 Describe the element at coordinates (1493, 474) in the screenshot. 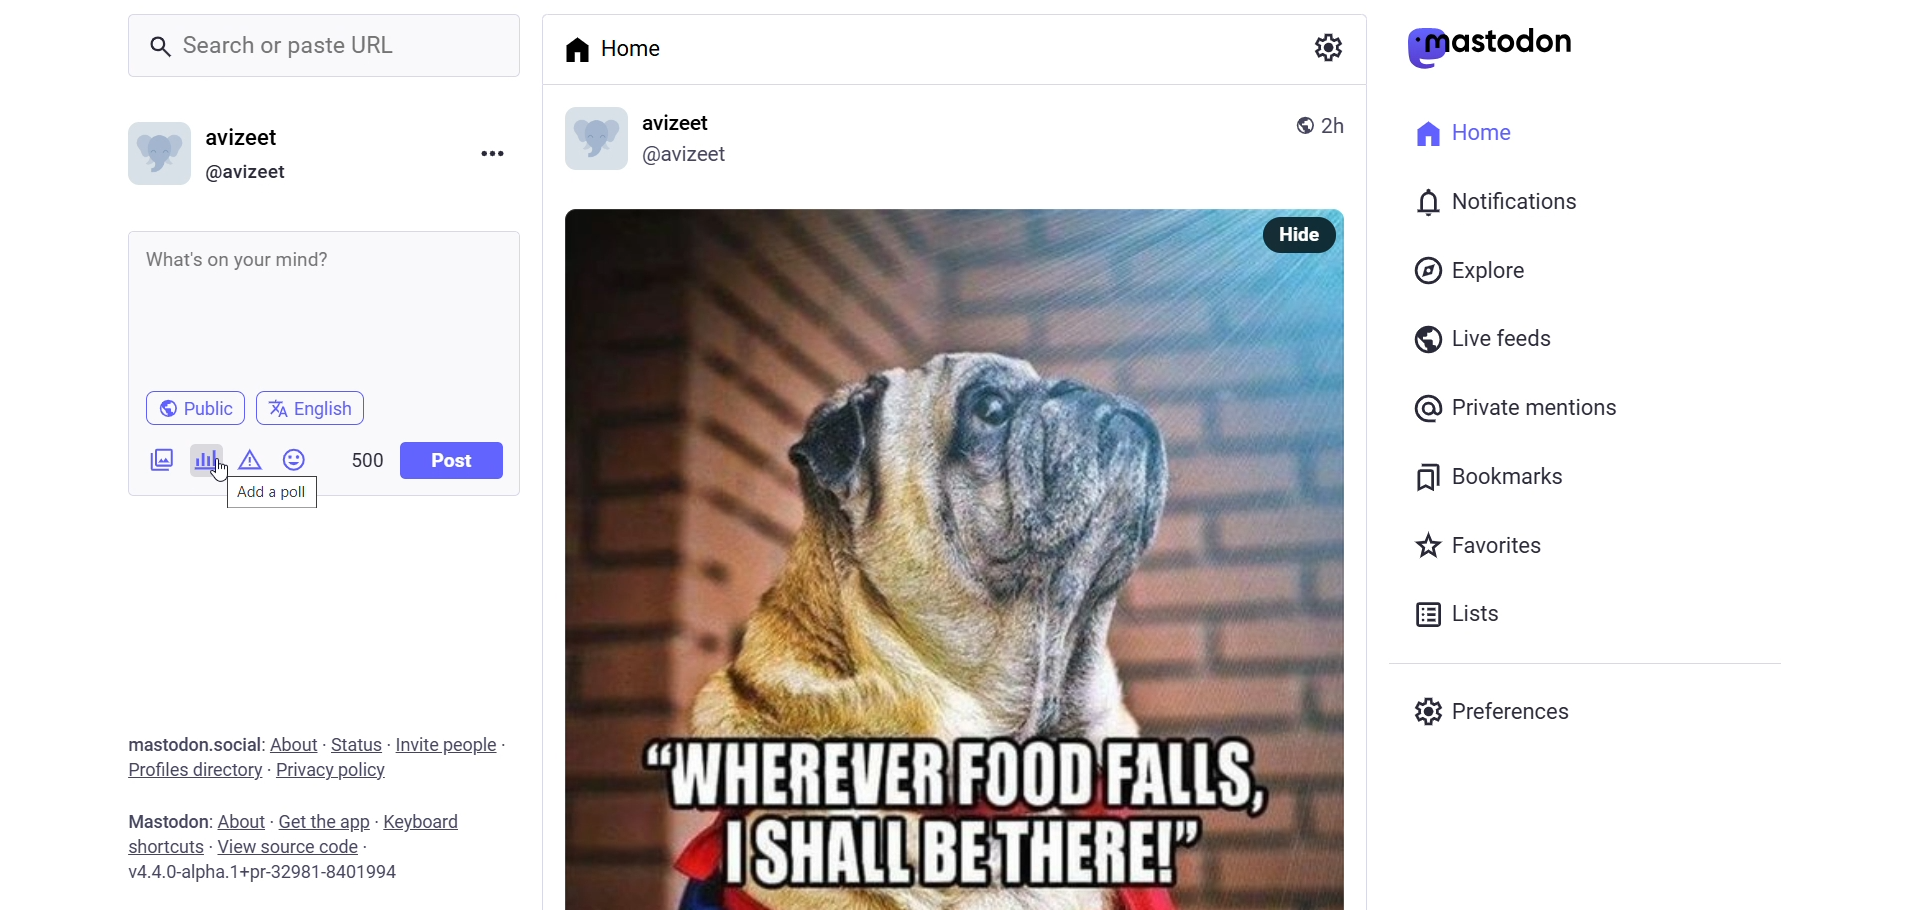

I see `bookmark` at that location.